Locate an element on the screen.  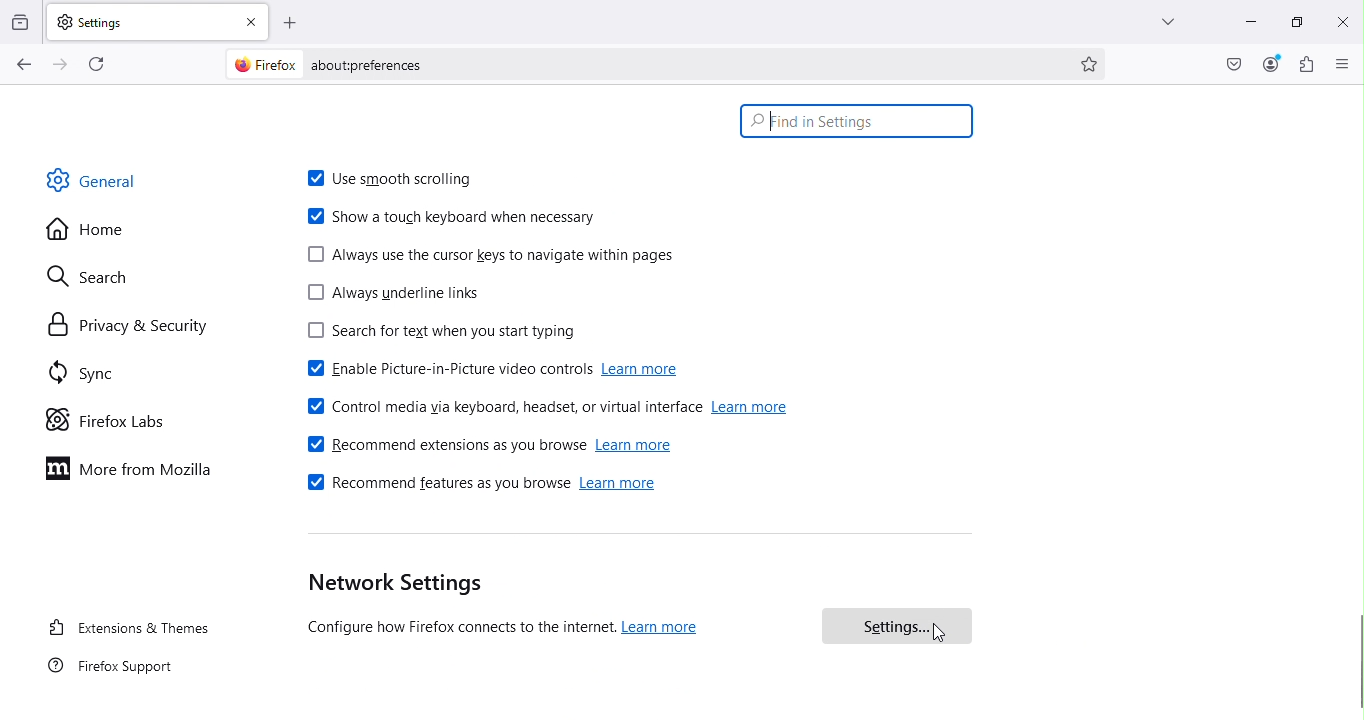
Settings is located at coordinates (895, 626).